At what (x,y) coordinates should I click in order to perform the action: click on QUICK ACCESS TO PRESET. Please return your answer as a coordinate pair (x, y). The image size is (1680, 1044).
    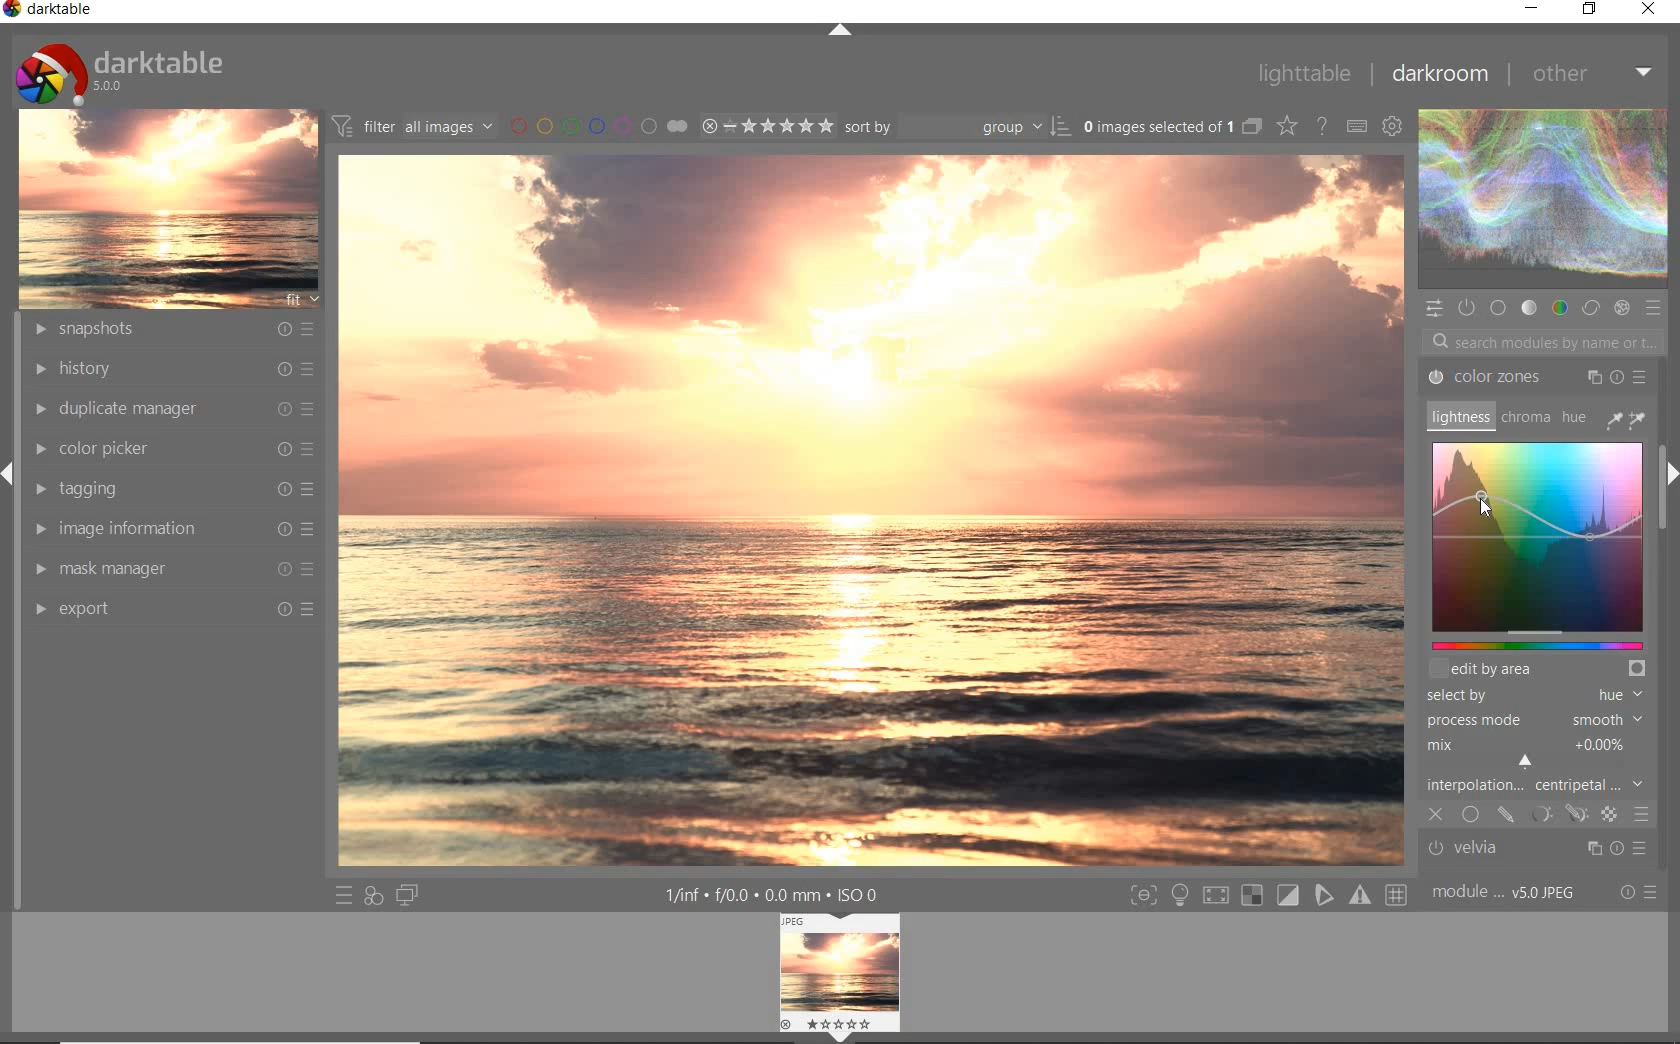
    Looking at the image, I should click on (341, 896).